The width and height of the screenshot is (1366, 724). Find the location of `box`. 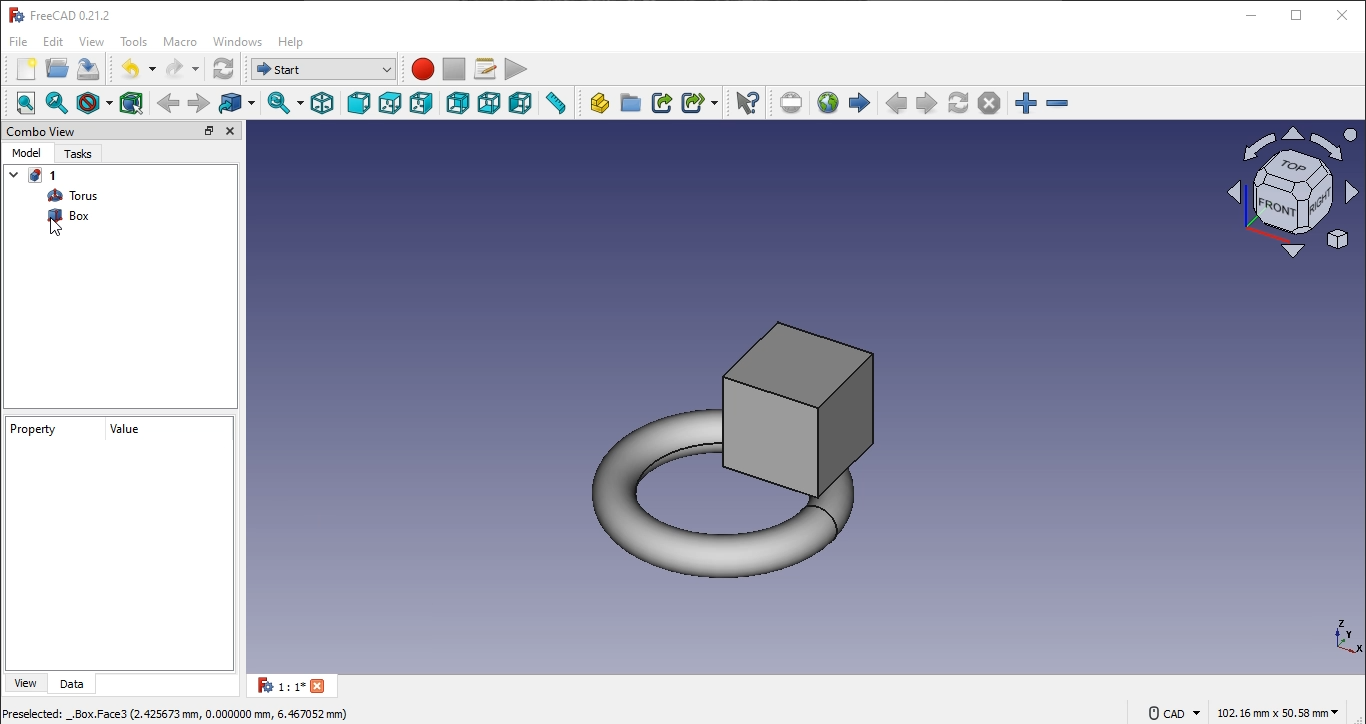

box is located at coordinates (67, 216).